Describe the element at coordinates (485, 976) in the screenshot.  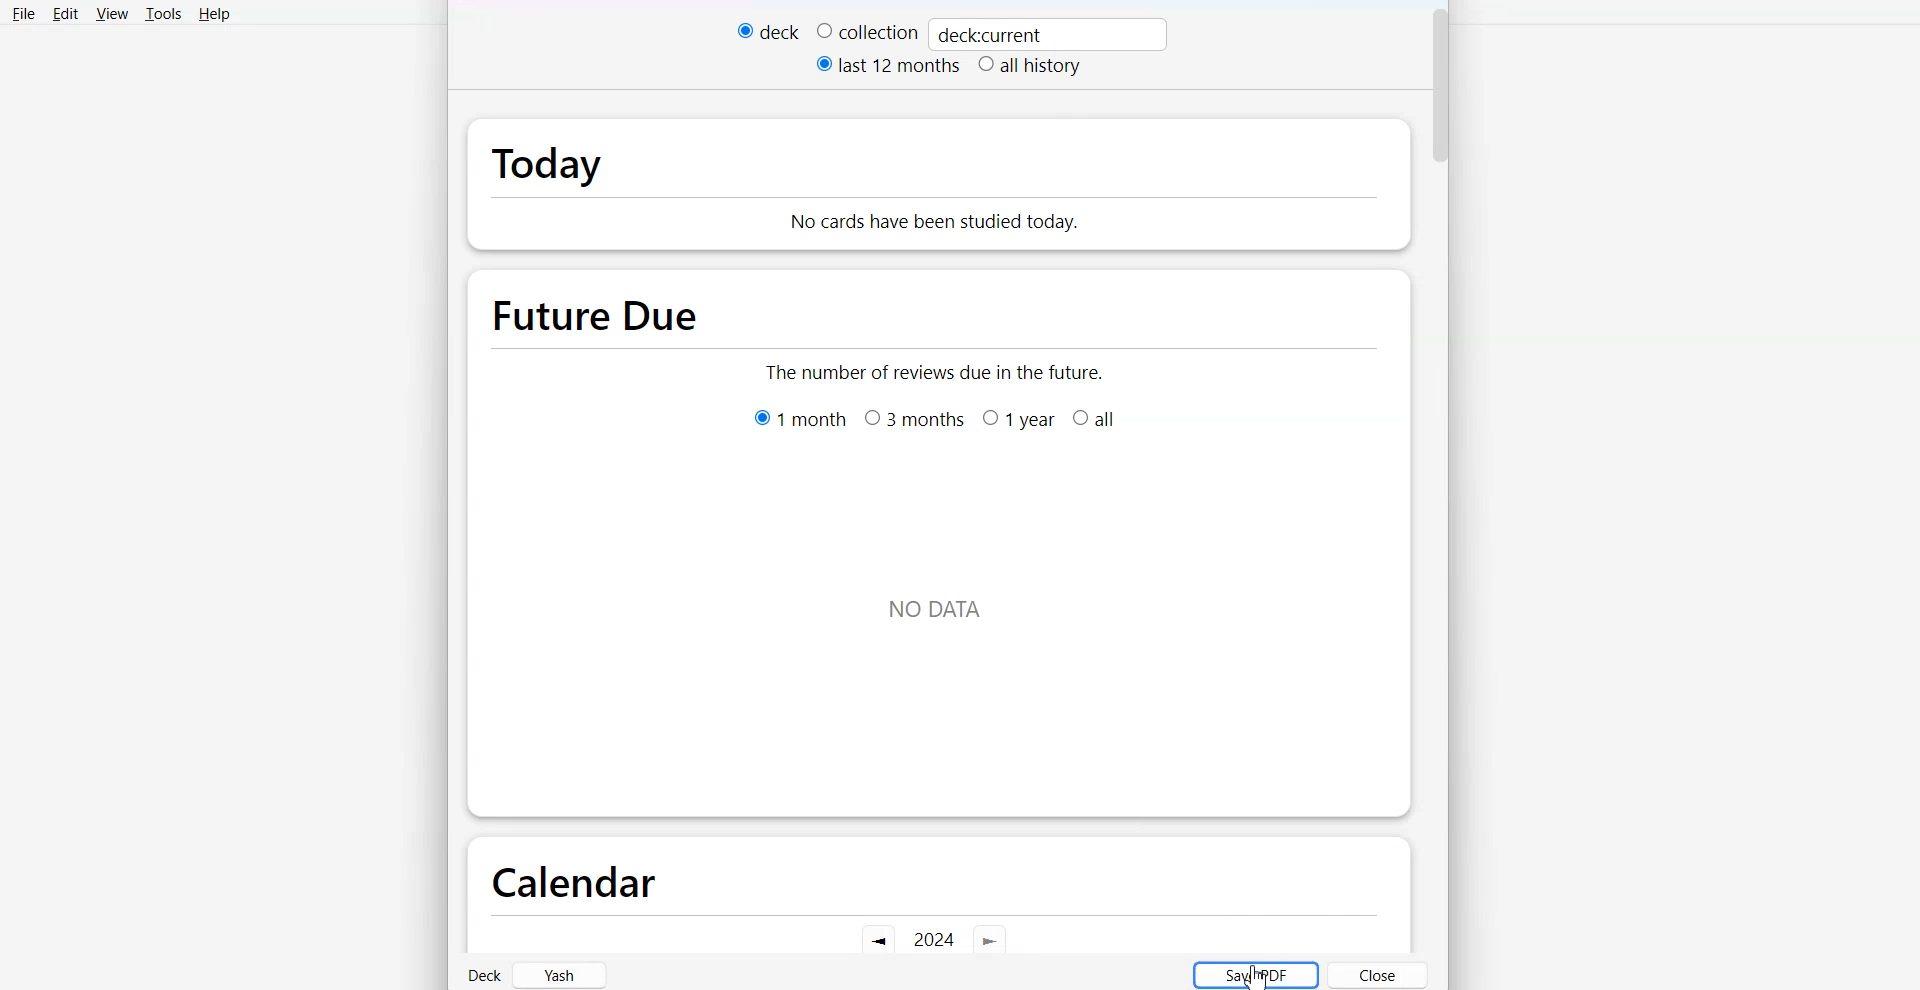
I see `Deck` at that location.